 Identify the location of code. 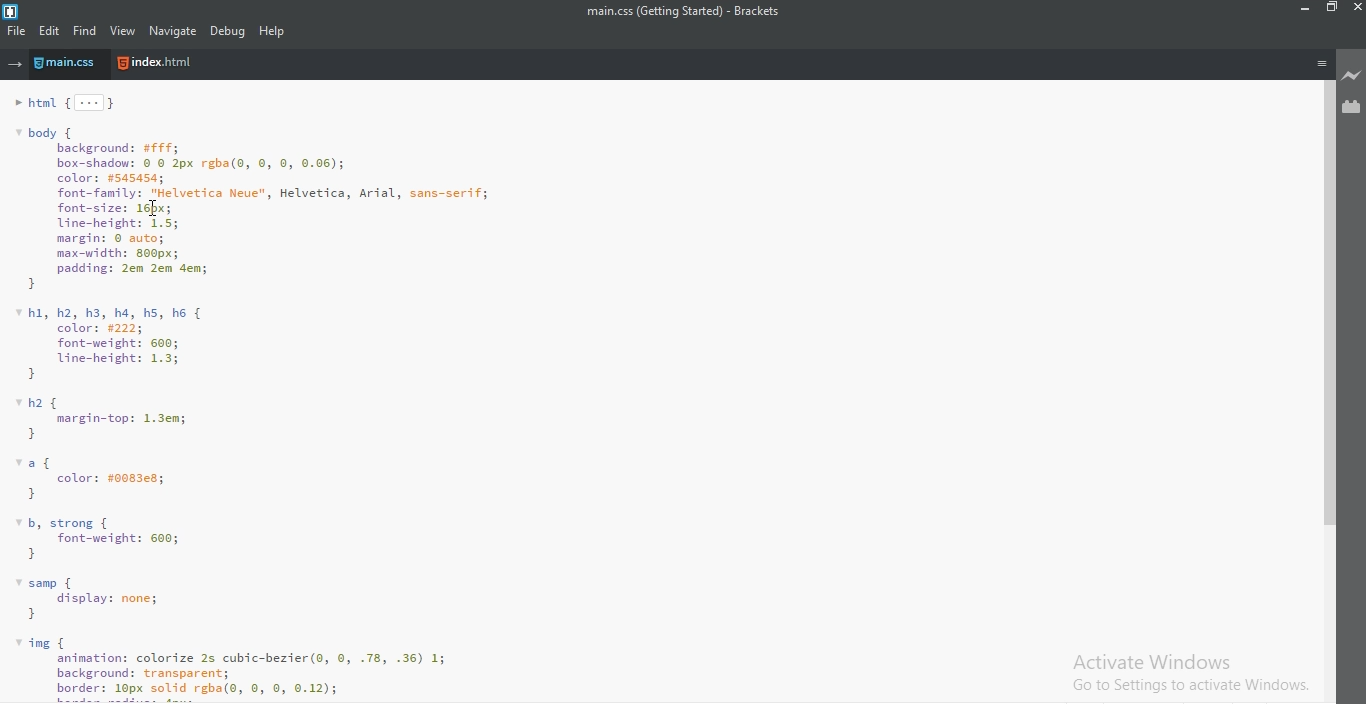
(651, 395).